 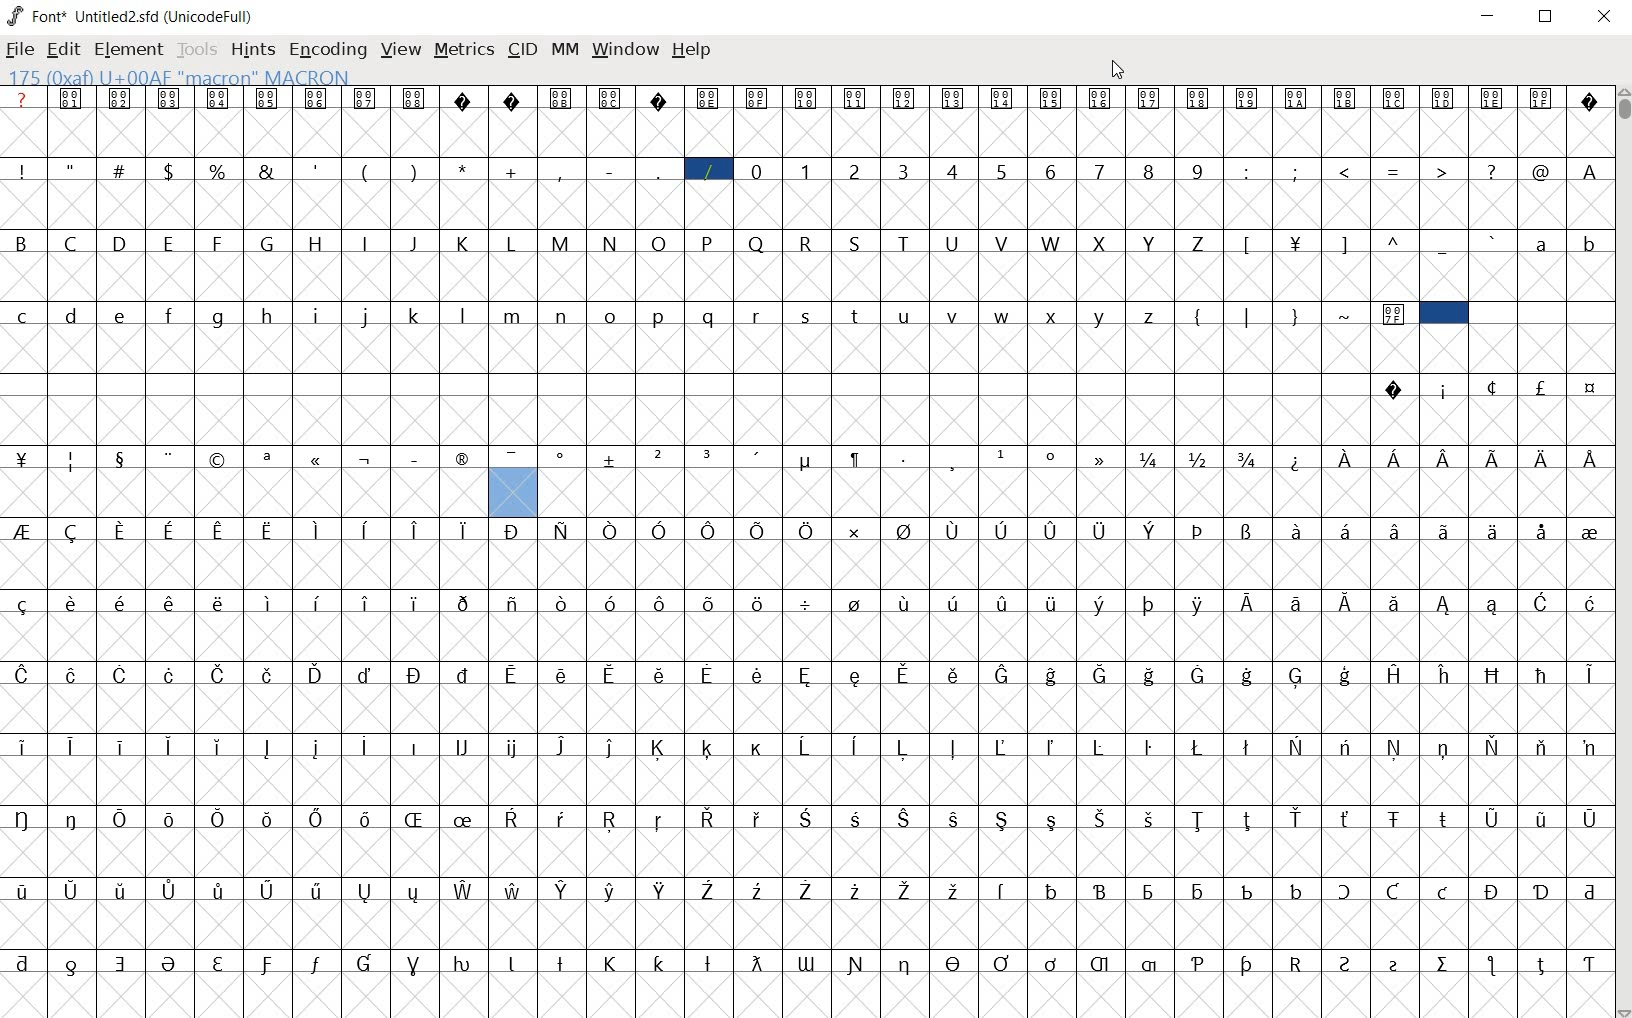 What do you see at coordinates (955, 243) in the screenshot?
I see `U` at bounding box center [955, 243].